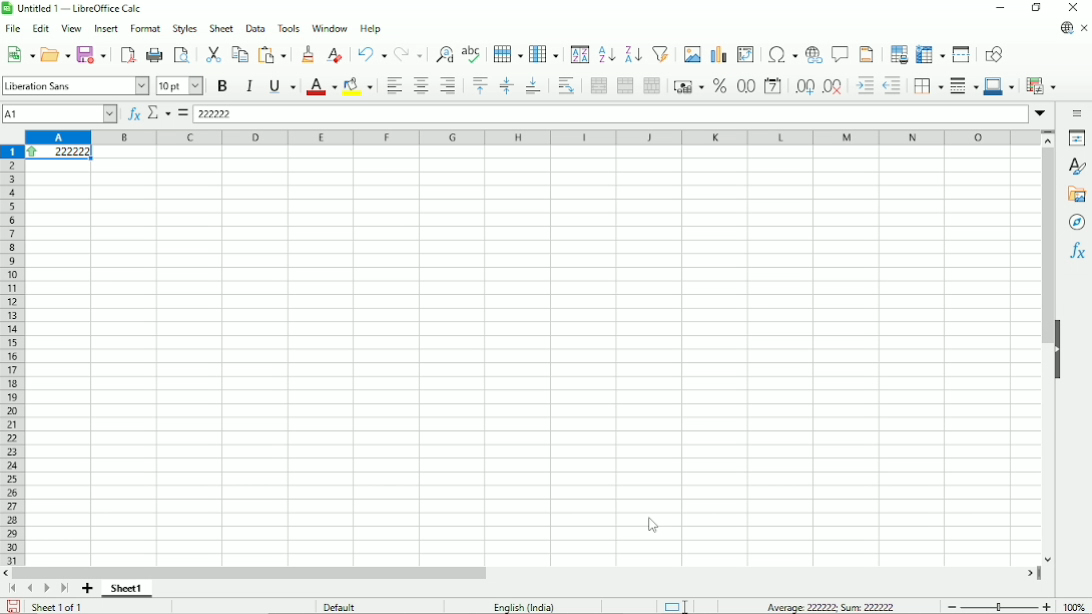 This screenshot has height=614, width=1092. Describe the element at coordinates (128, 588) in the screenshot. I see `Sheet 1` at that location.